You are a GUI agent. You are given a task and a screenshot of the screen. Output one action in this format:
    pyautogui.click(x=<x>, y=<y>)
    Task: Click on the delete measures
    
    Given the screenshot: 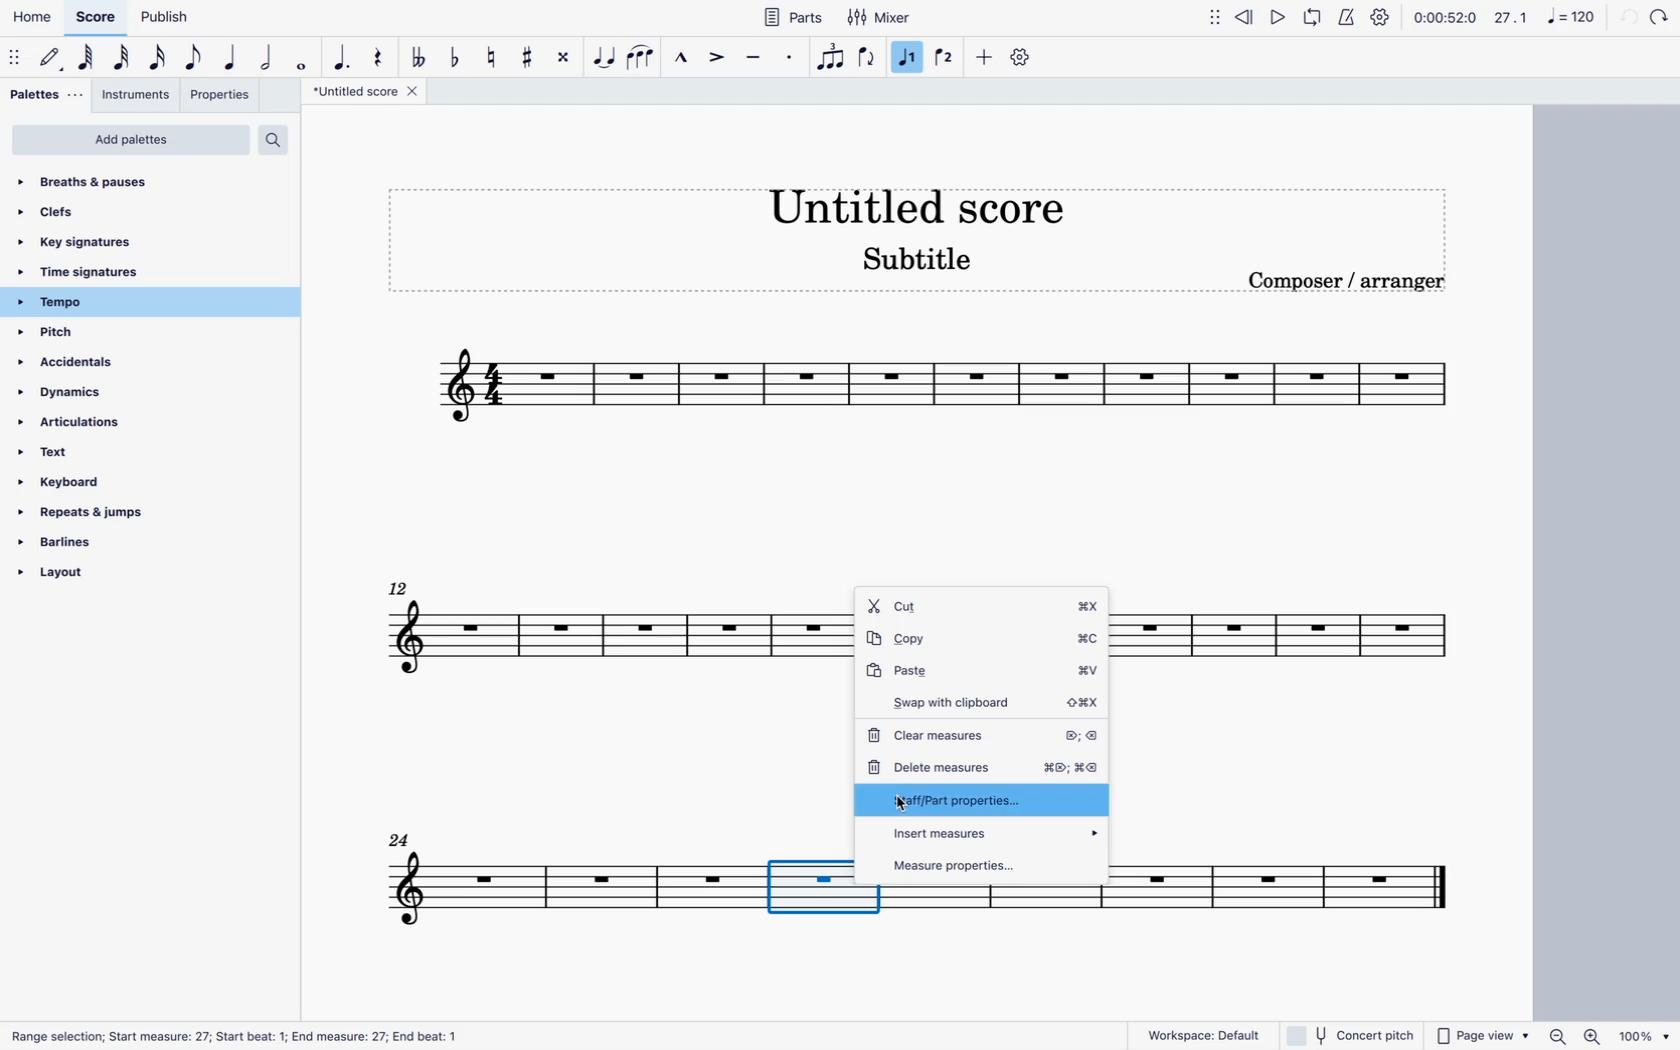 What is the action you would take?
    pyautogui.click(x=983, y=768)
    